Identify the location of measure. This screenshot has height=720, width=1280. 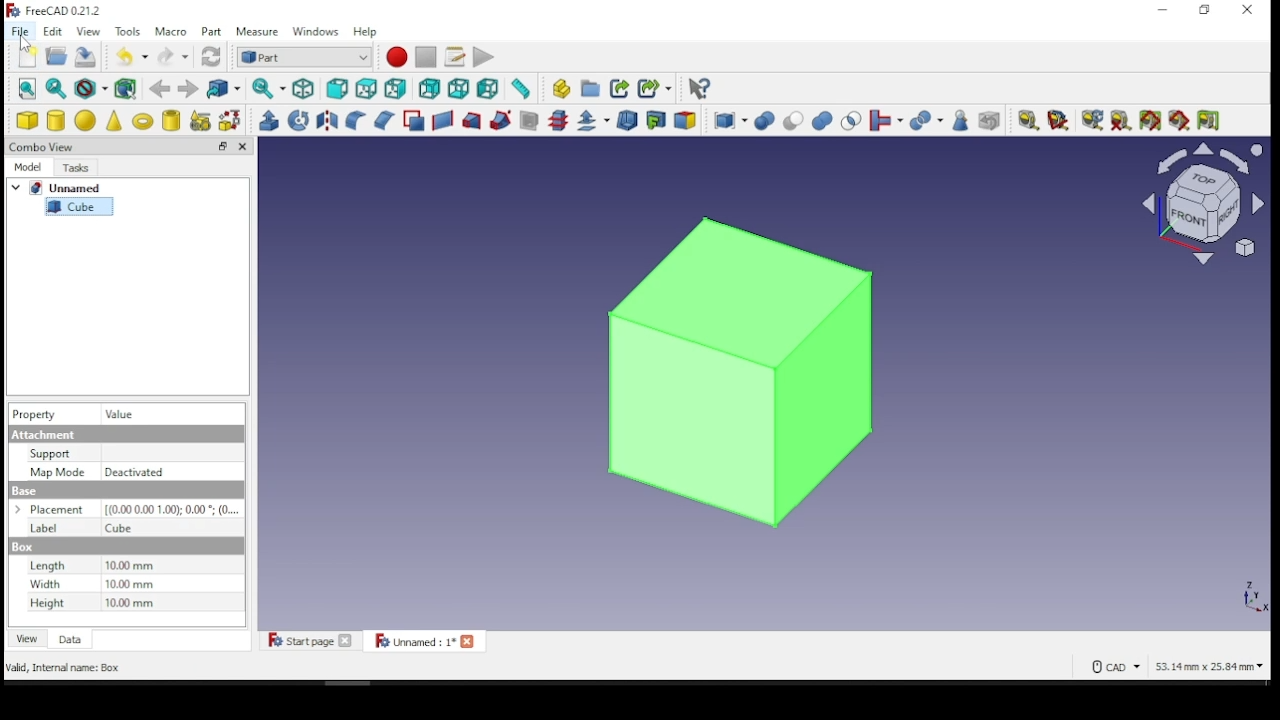
(259, 33).